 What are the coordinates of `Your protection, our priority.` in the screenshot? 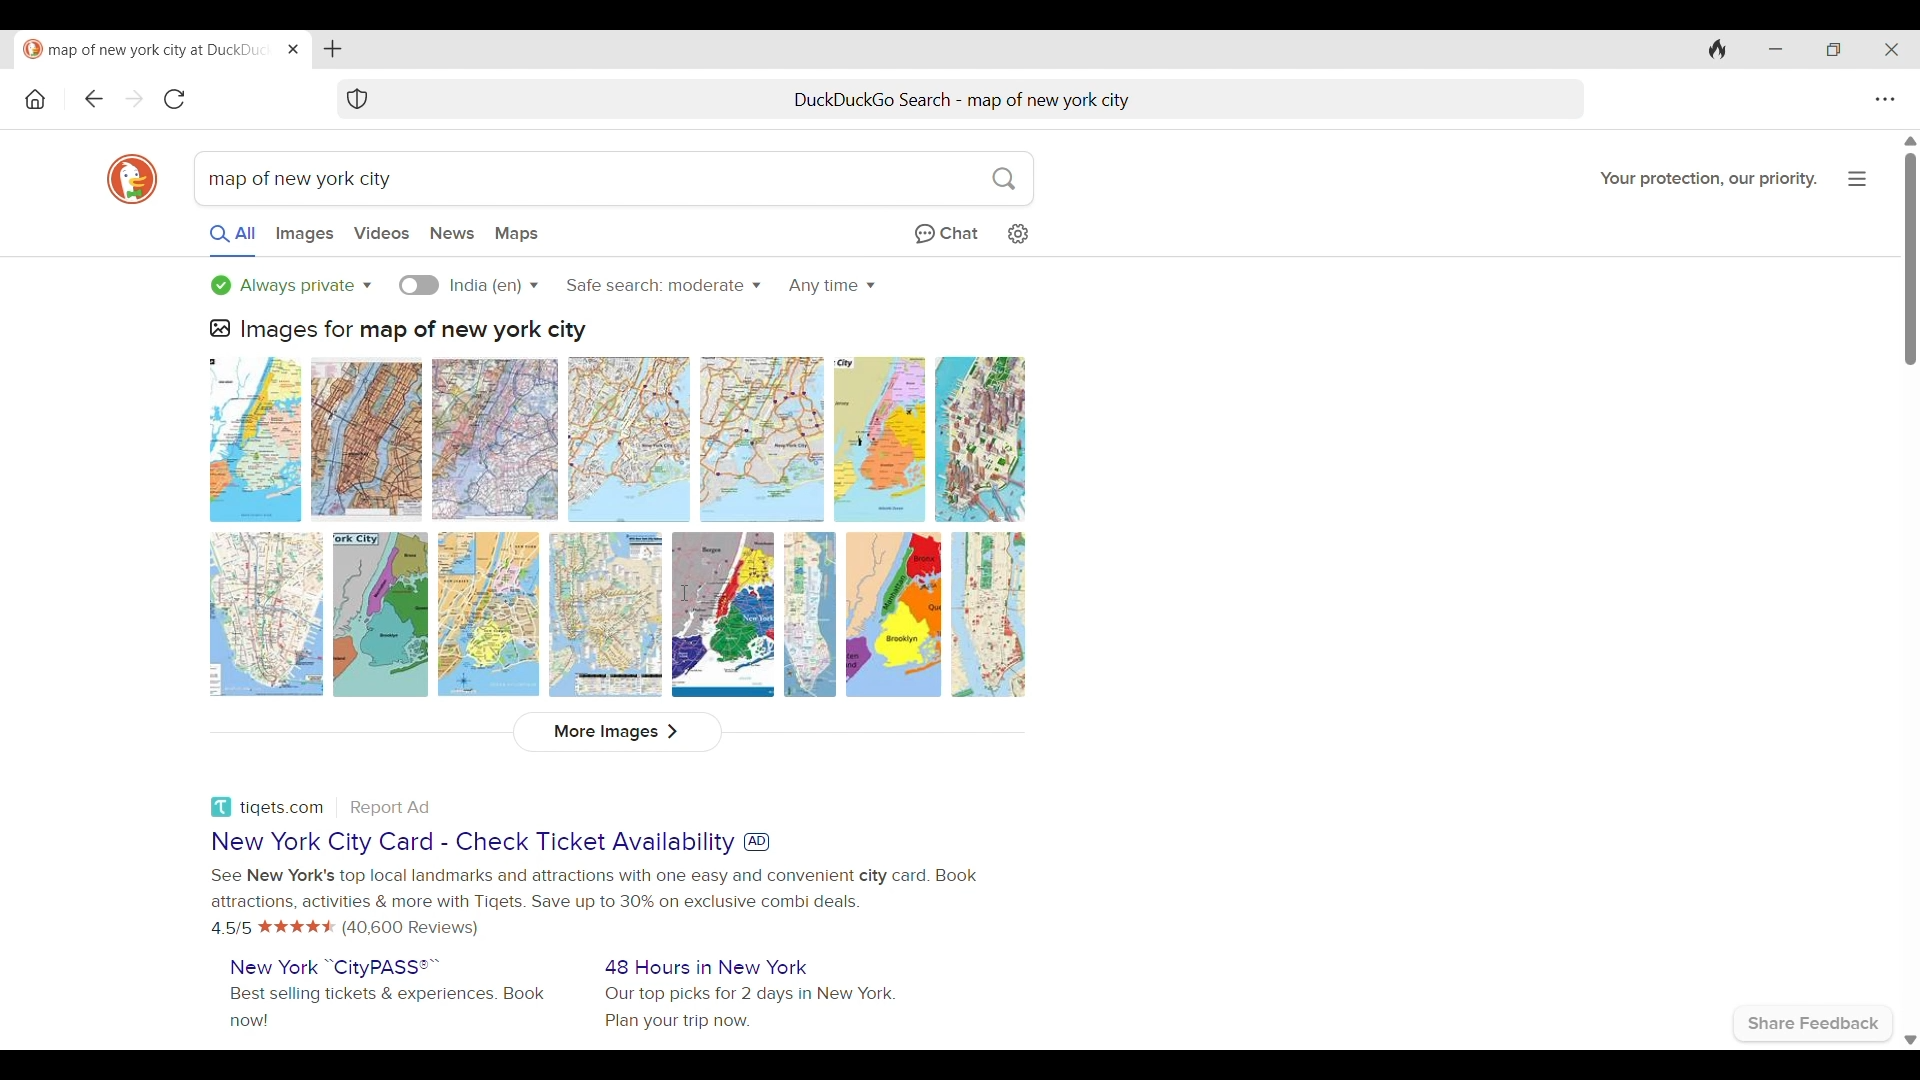 It's located at (1709, 179).